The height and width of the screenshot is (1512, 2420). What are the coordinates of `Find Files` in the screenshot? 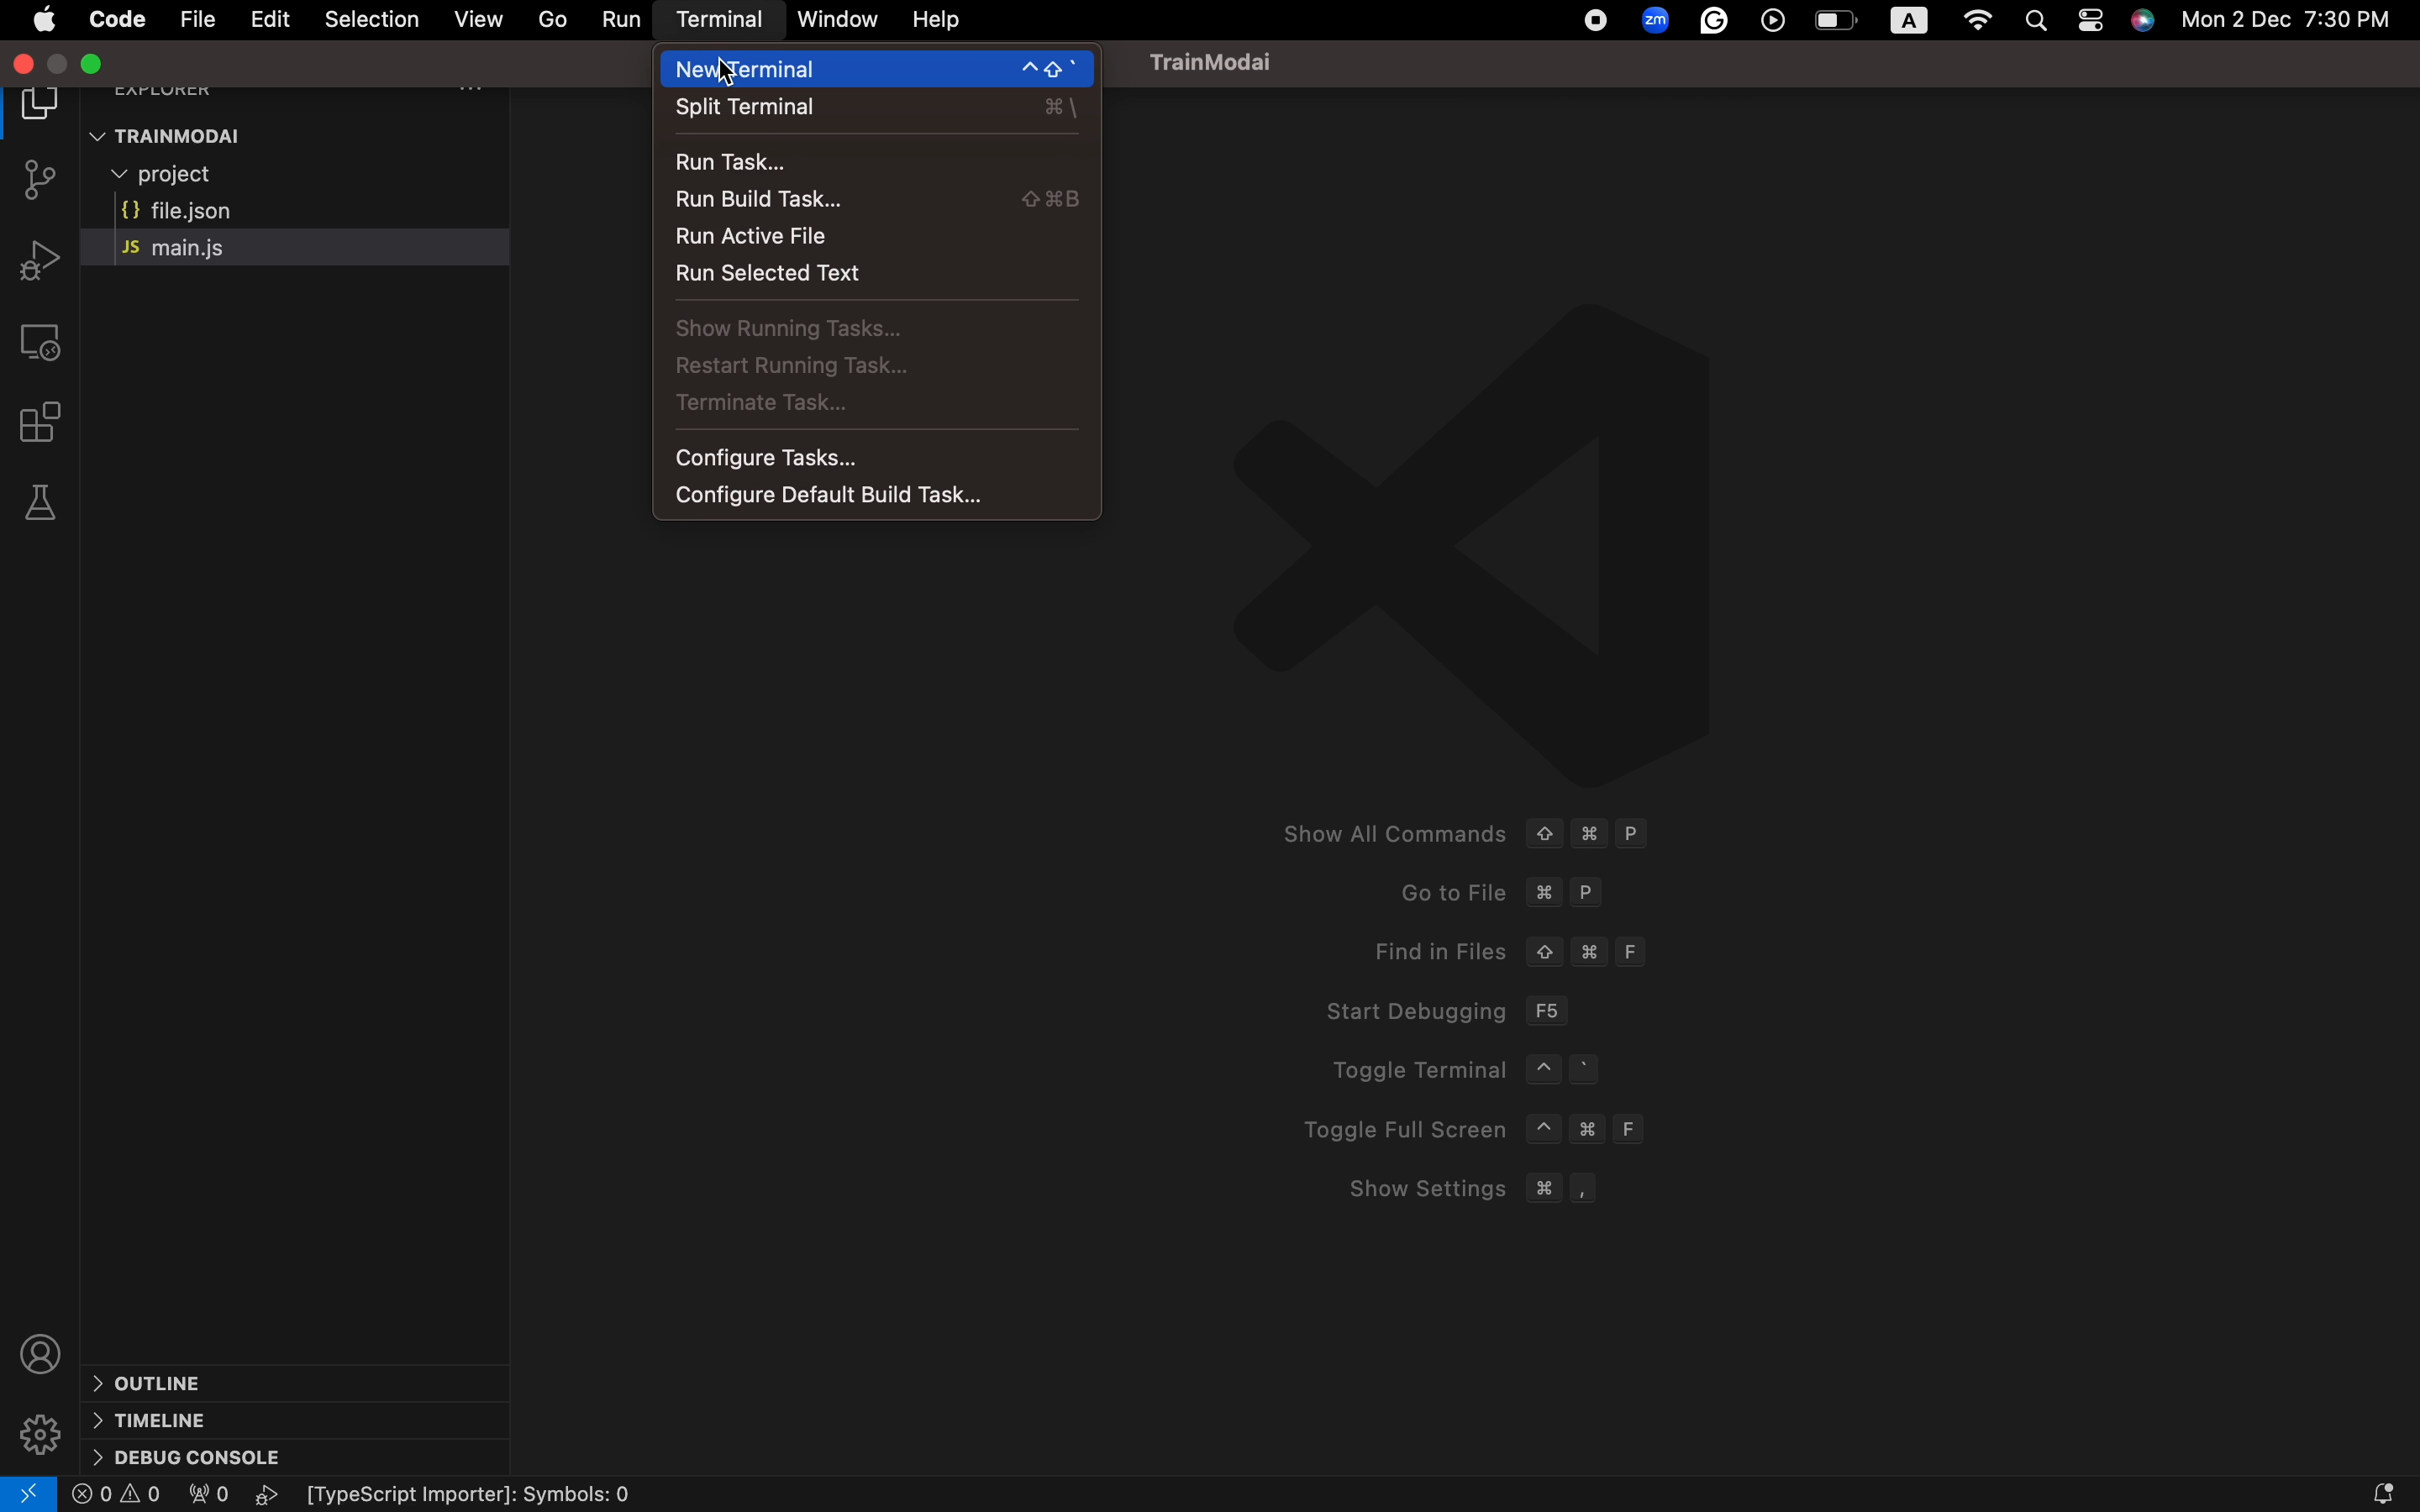 It's located at (1509, 951).